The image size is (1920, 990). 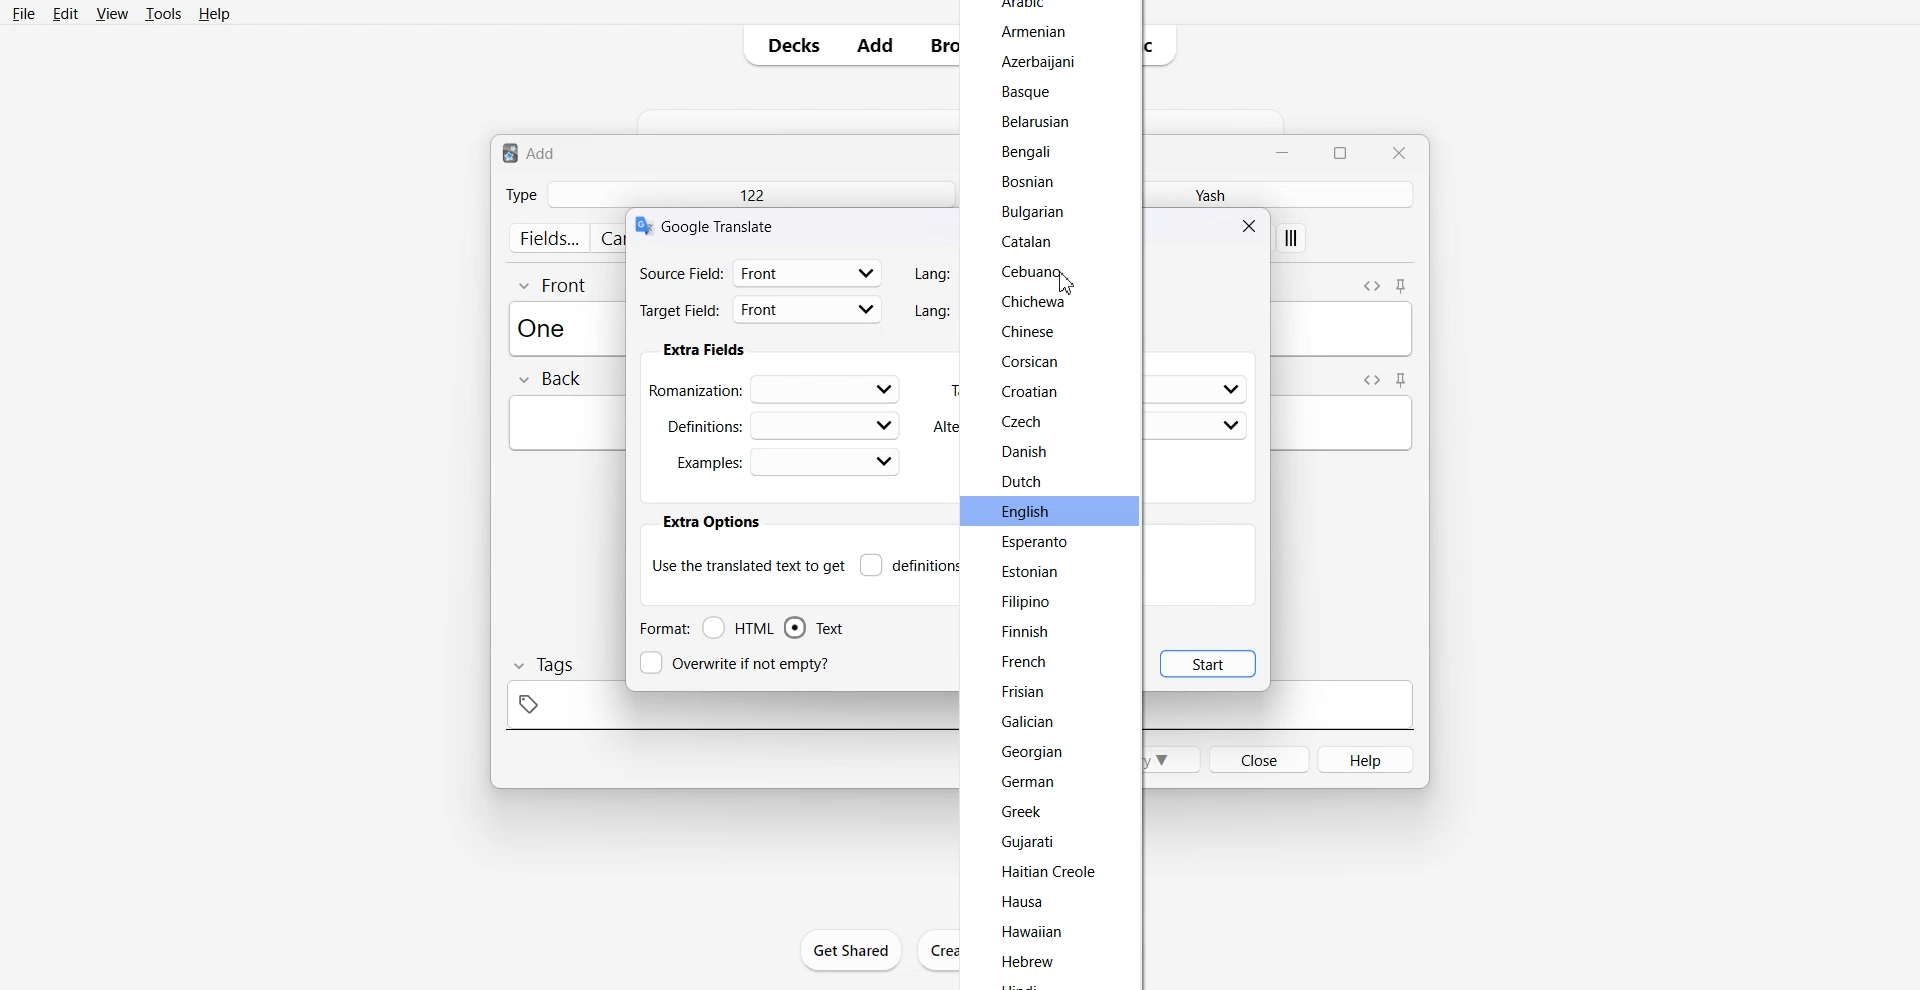 What do you see at coordinates (1022, 814) in the screenshot?
I see `Greek` at bounding box center [1022, 814].